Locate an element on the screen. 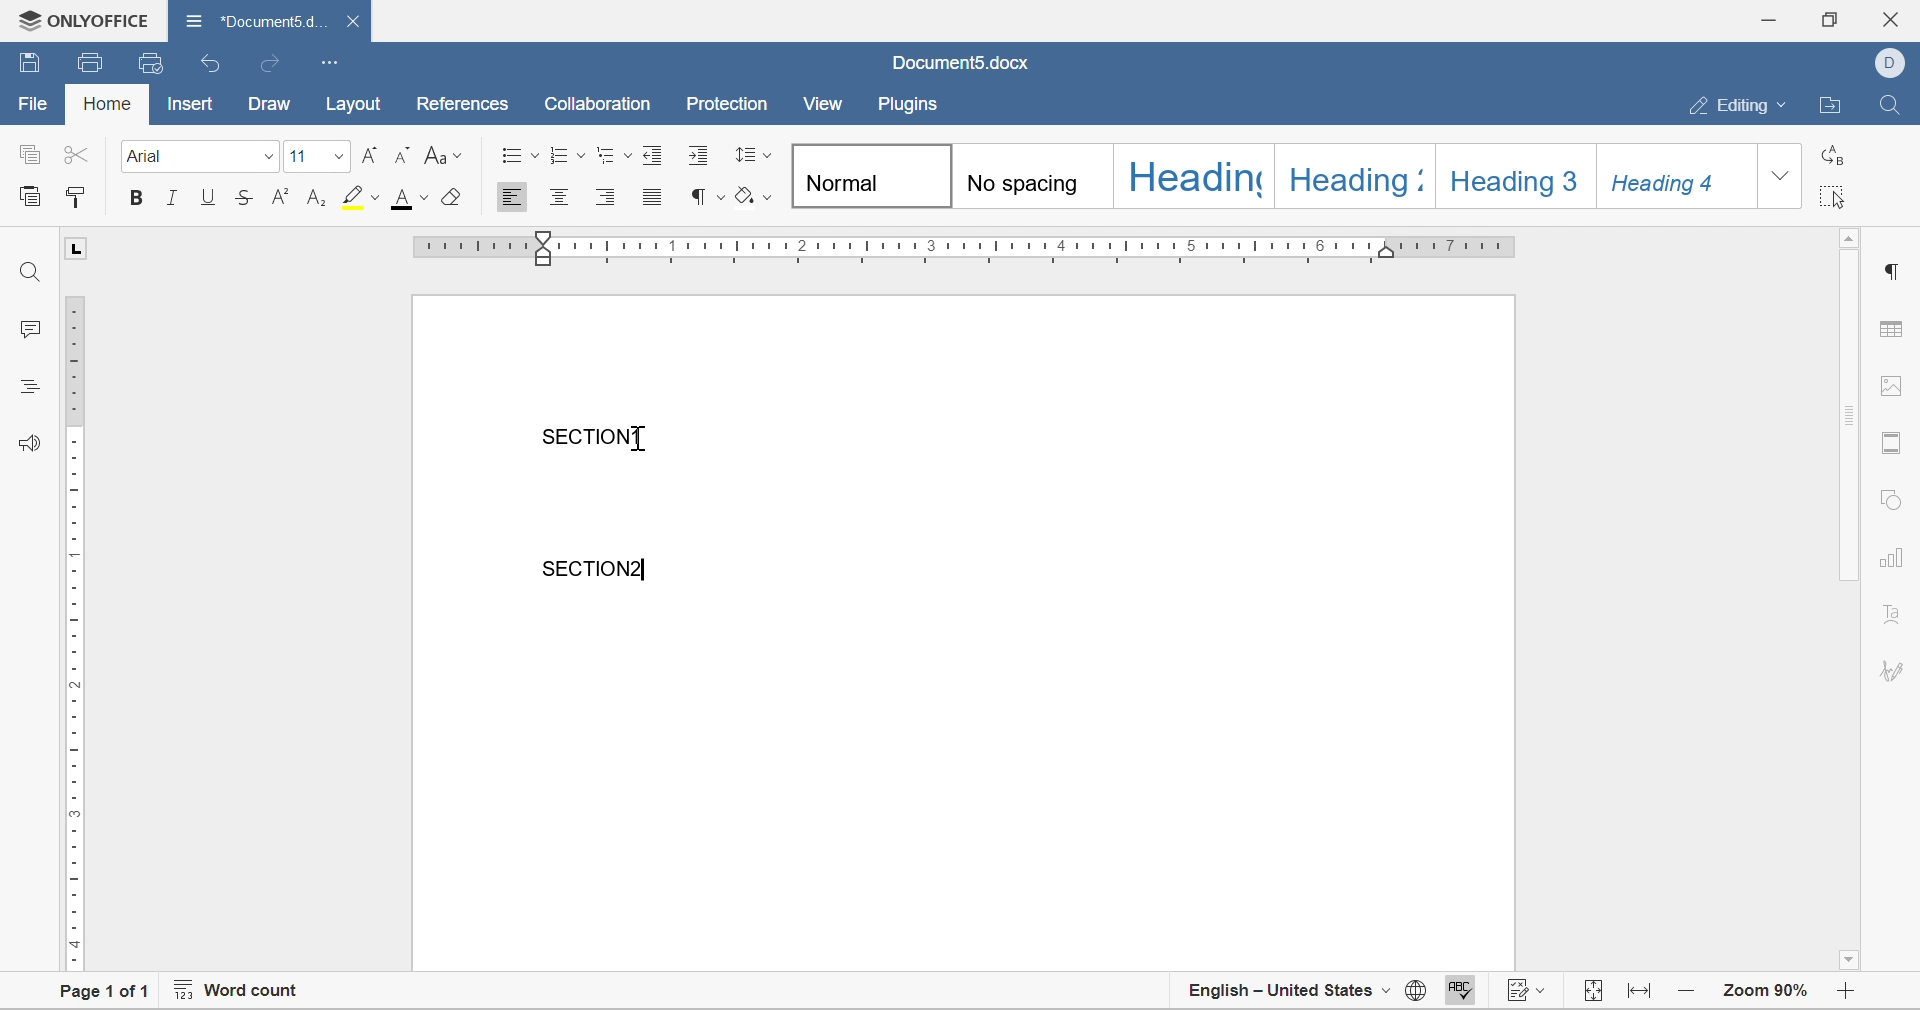 The height and width of the screenshot is (1010, 1920). numbering is located at coordinates (567, 154).